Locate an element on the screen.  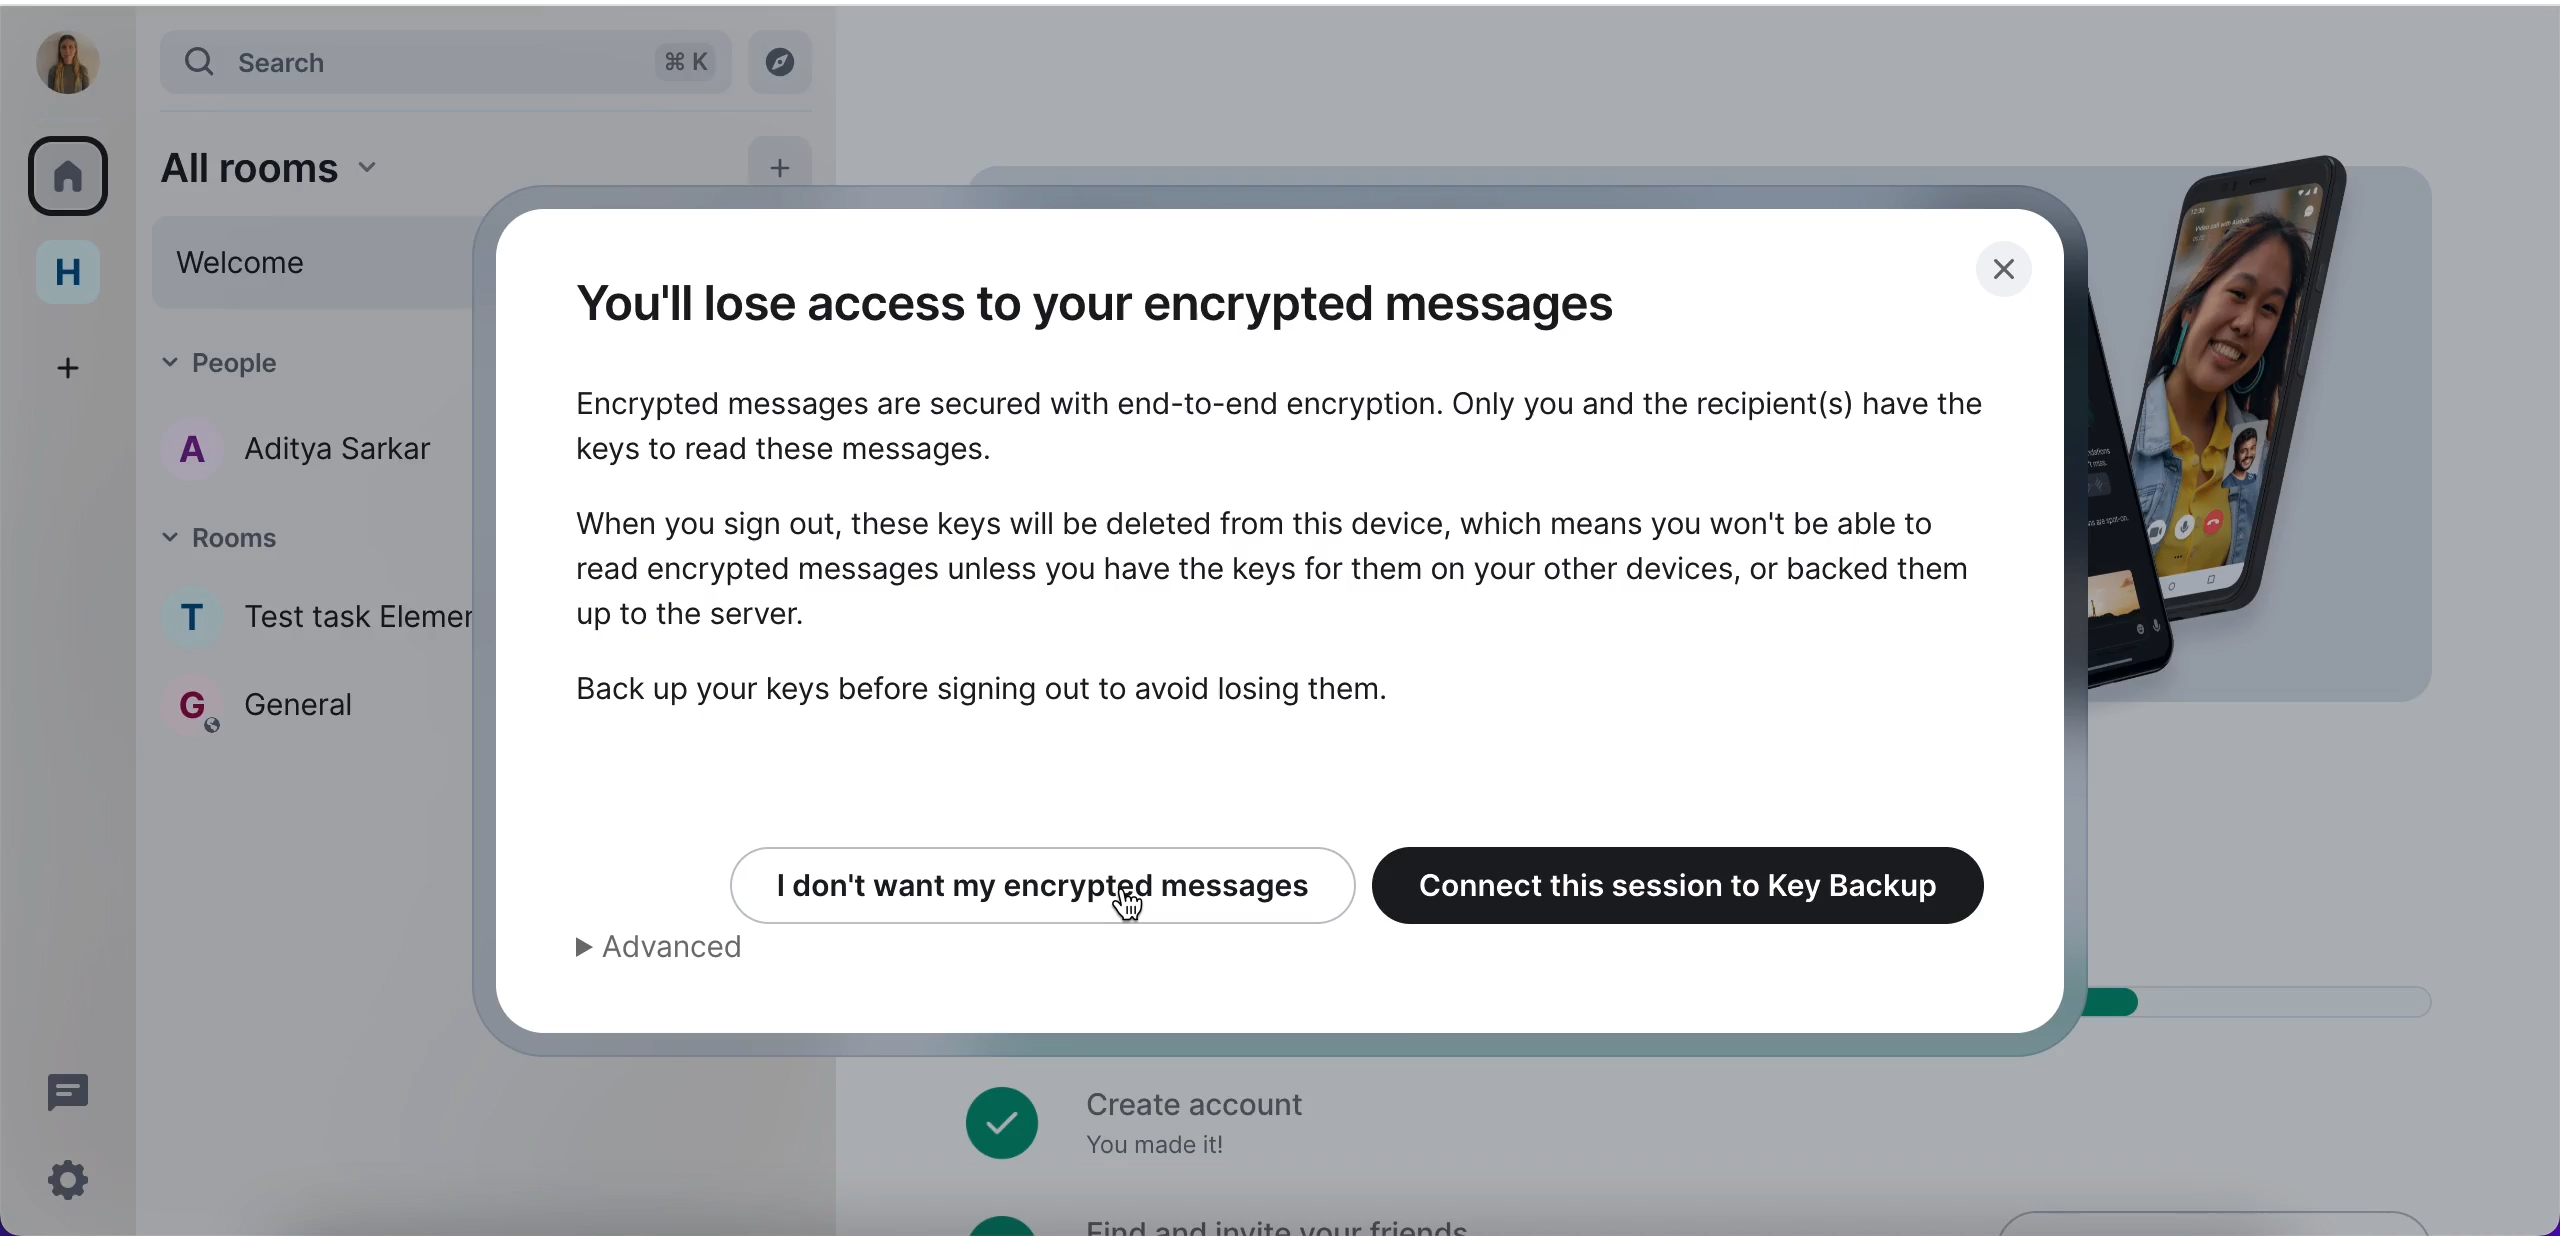
cursor on i don't want my encrypted messages is located at coordinates (1124, 910).